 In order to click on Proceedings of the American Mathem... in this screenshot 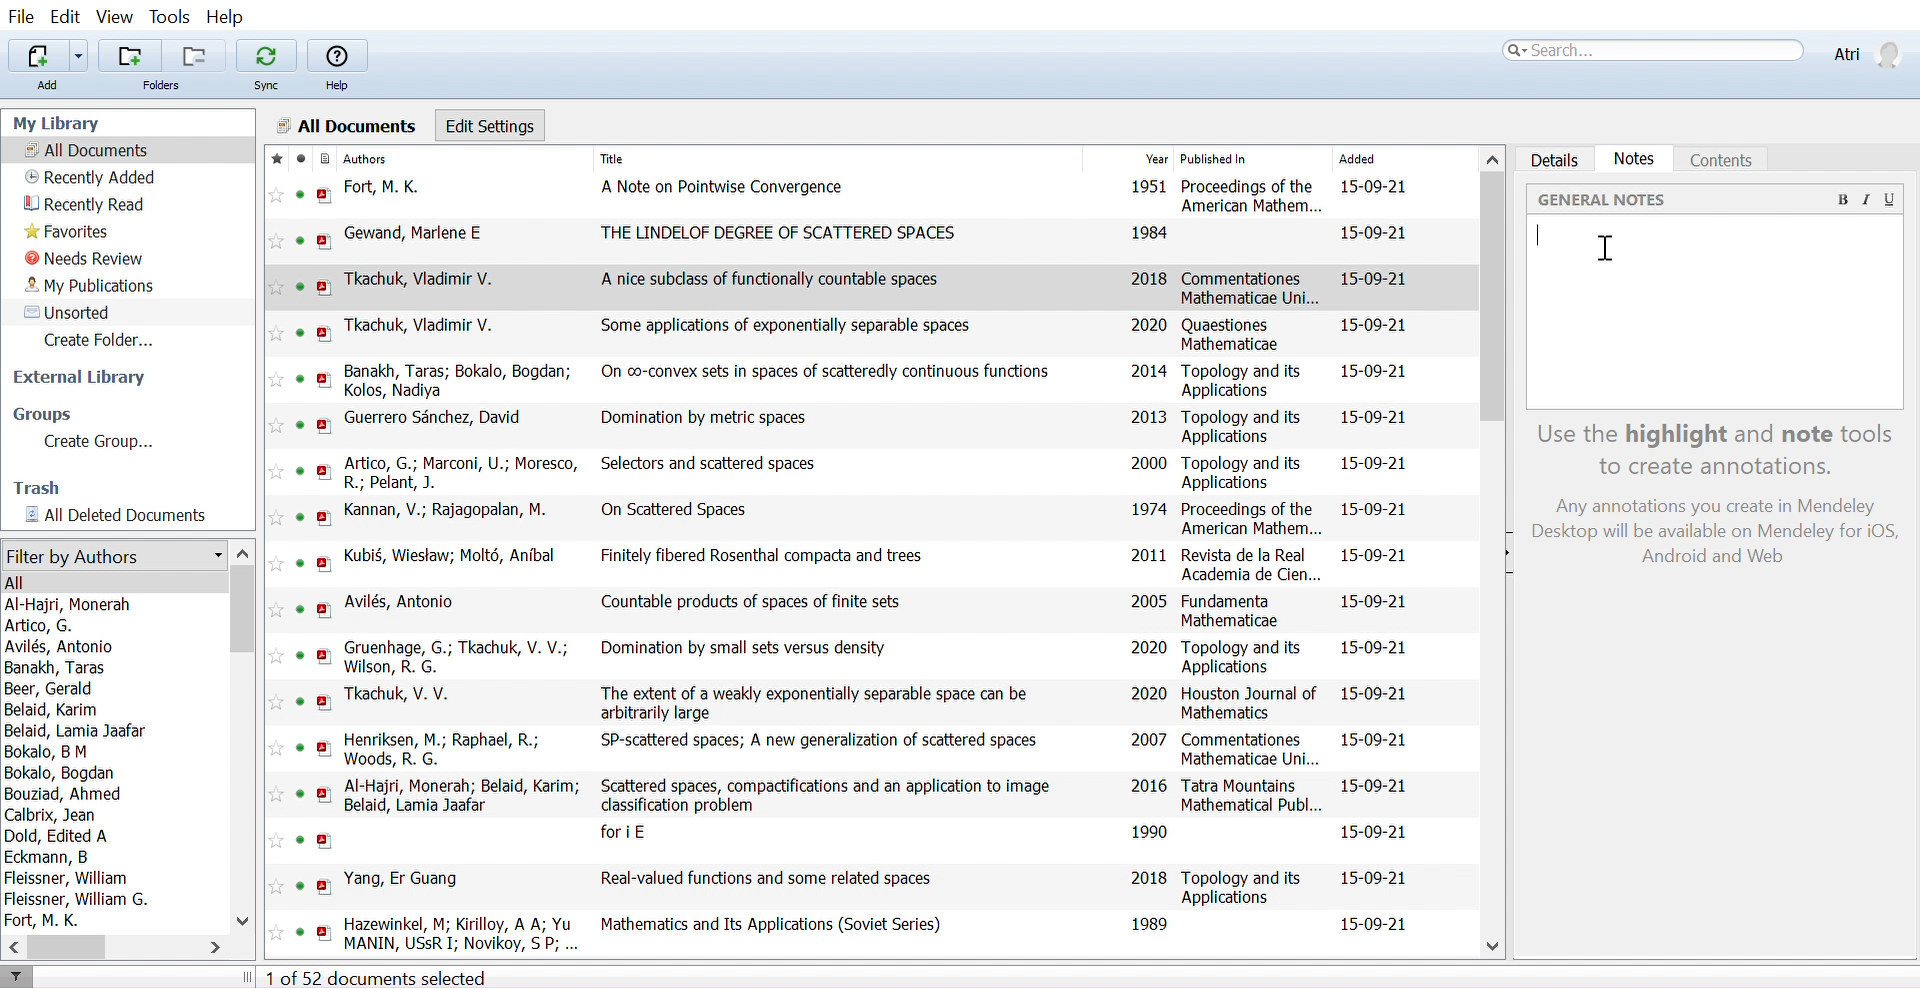, I will do `click(1252, 197)`.